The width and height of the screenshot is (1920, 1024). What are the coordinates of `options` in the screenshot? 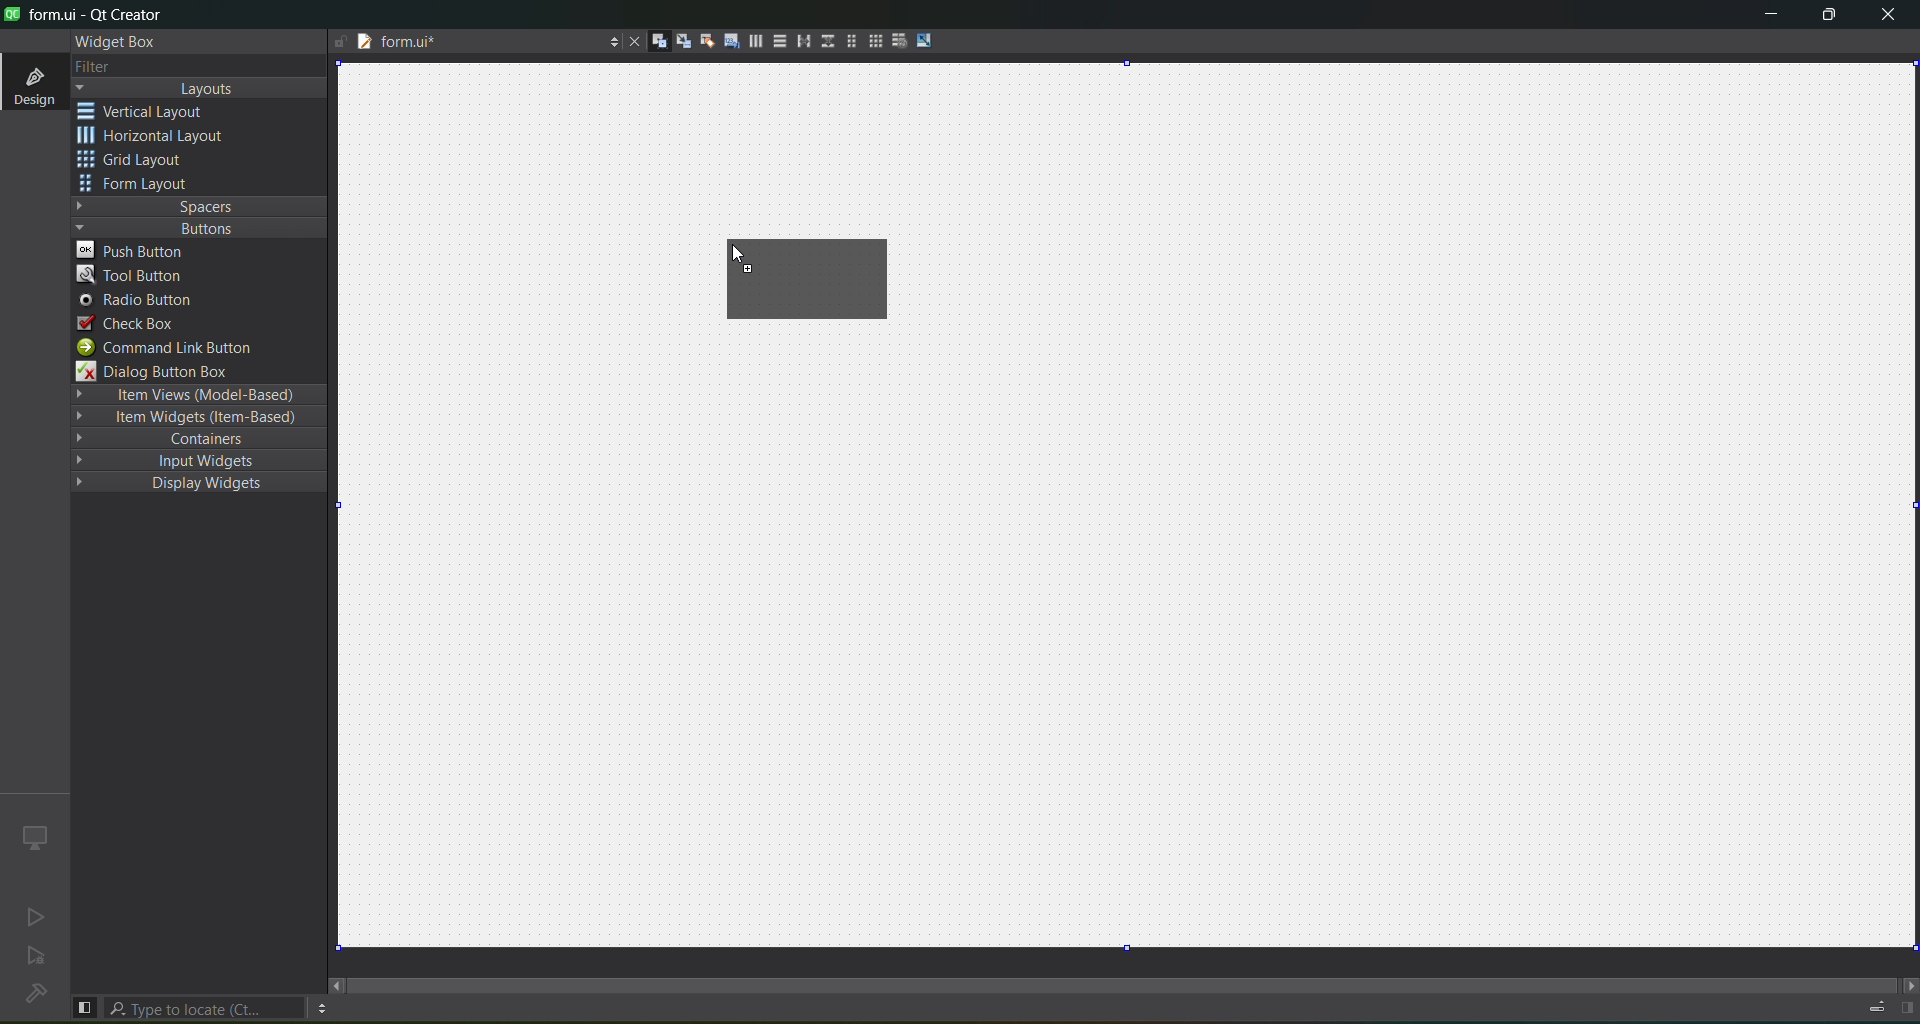 It's located at (321, 1008).